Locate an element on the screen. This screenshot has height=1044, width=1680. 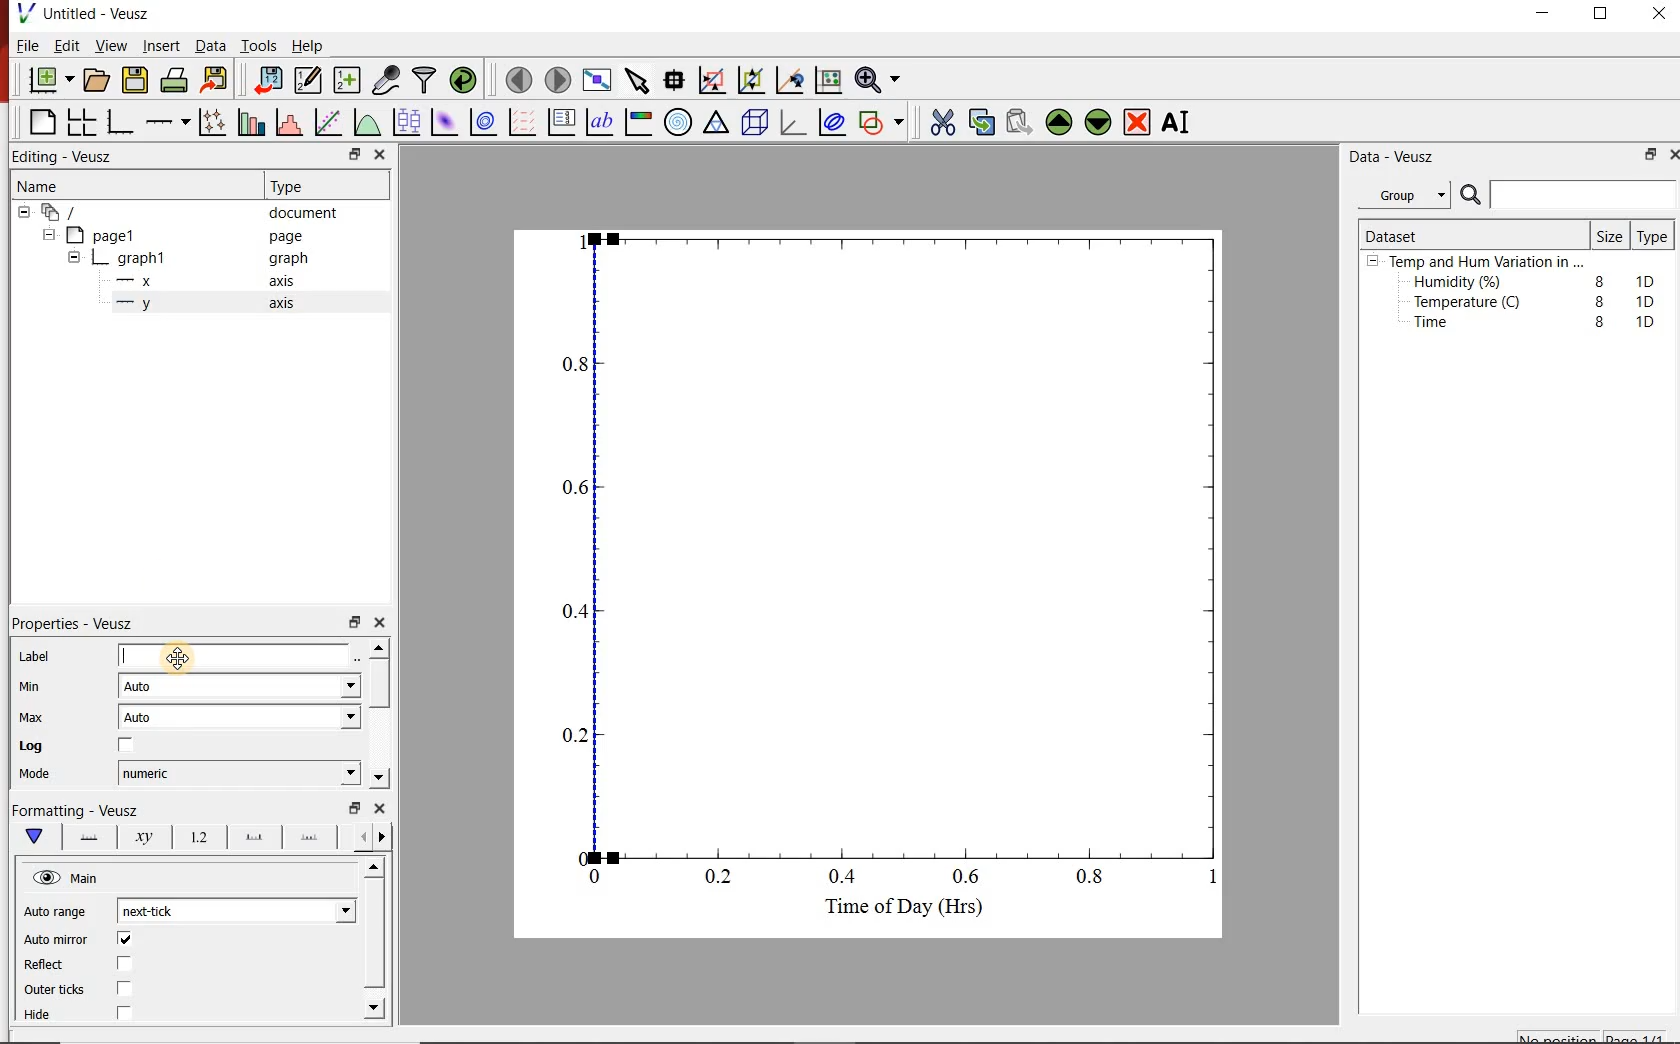
Untitled - Veusz is located at coordinates (89, 13).